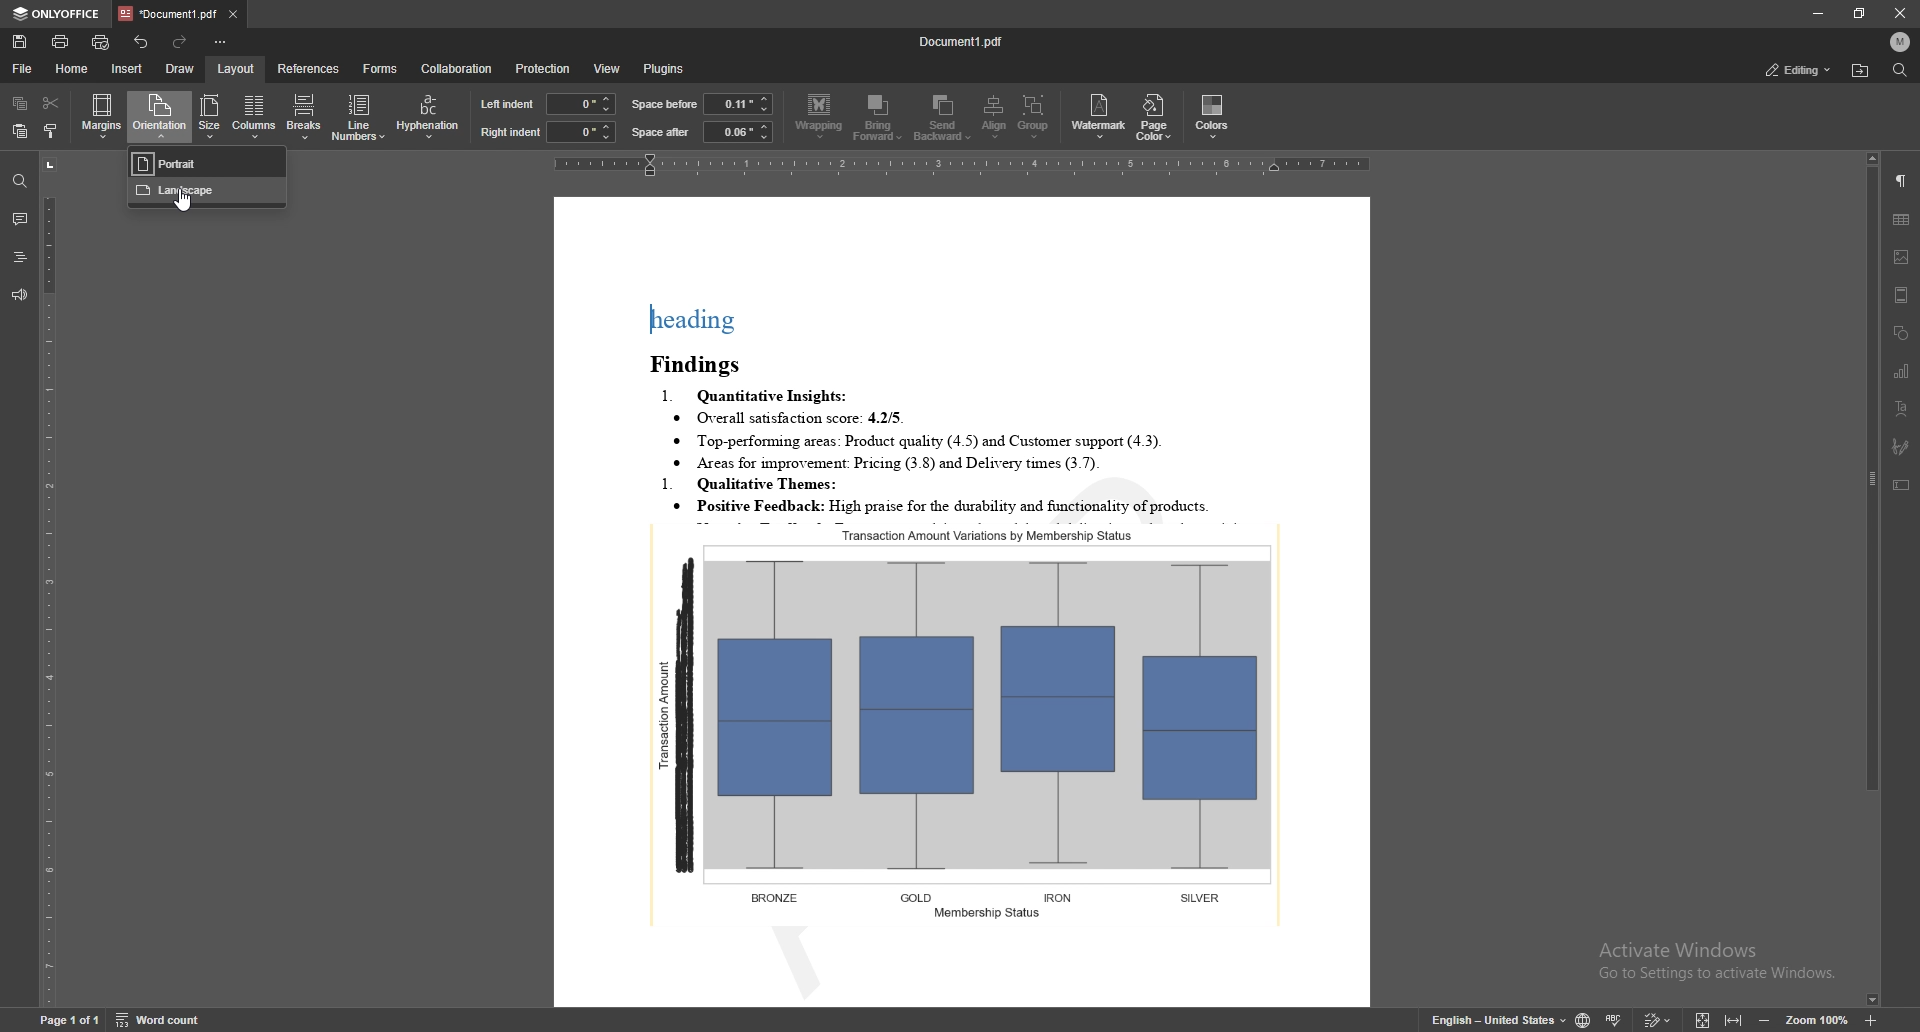 The height and width of the screenshot is (1032, 1920). Describe the element at coordinates (169, 12) in the screenshot. I see `tab` at that location.